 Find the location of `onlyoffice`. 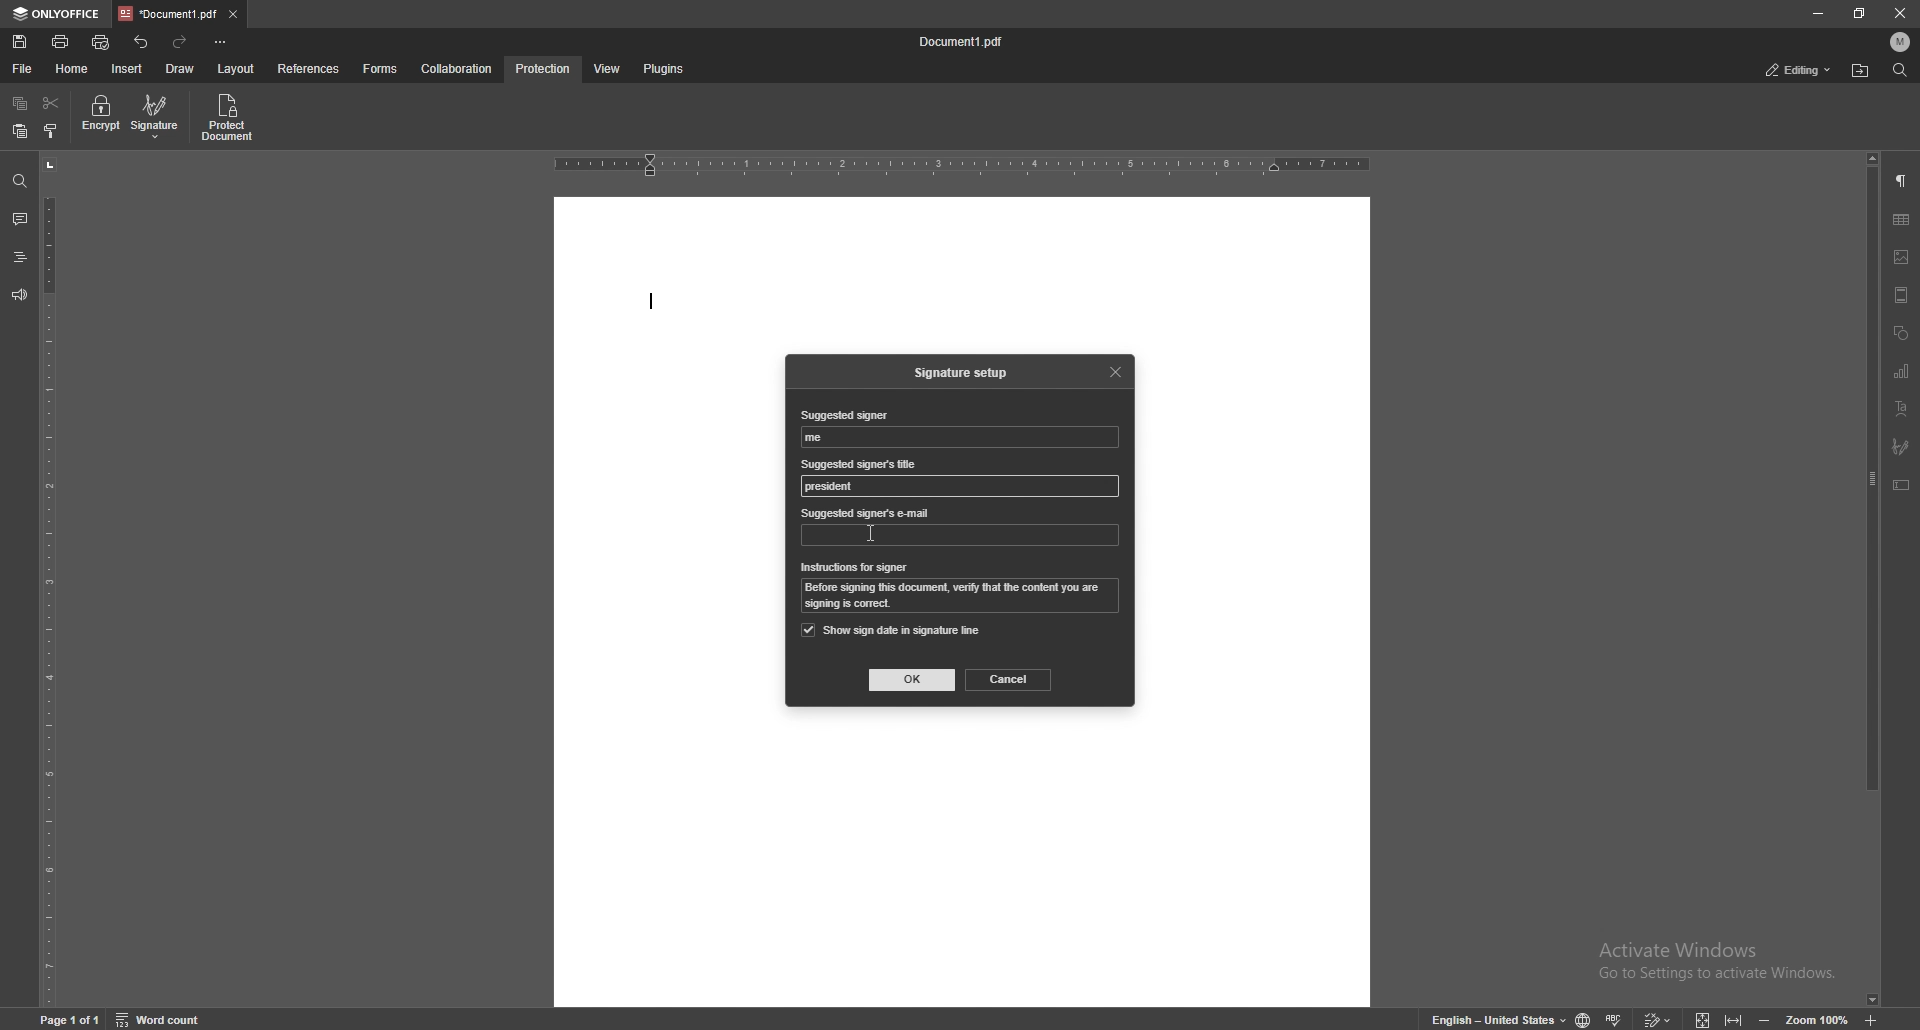

onlyoffice is located at coordinates (58, 14).